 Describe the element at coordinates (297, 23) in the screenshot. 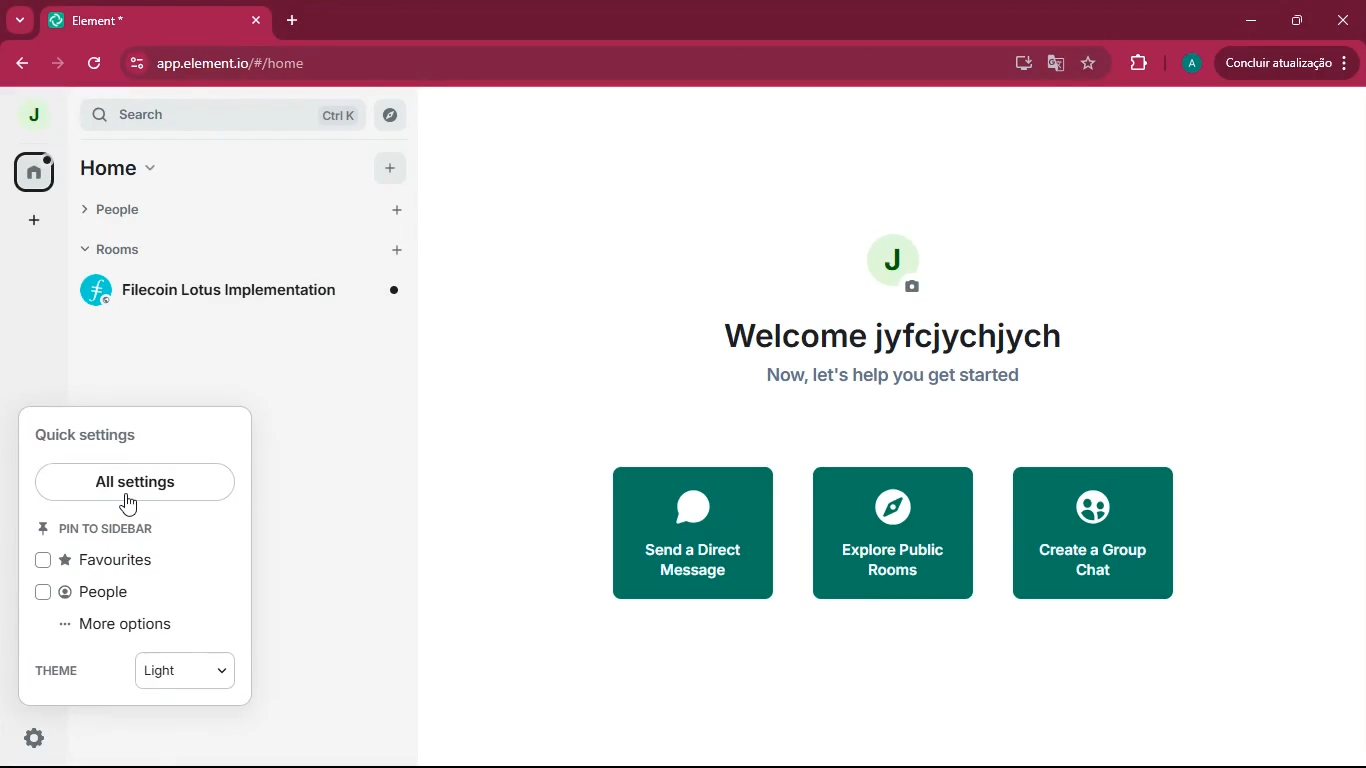

I see `add tab` at that location.